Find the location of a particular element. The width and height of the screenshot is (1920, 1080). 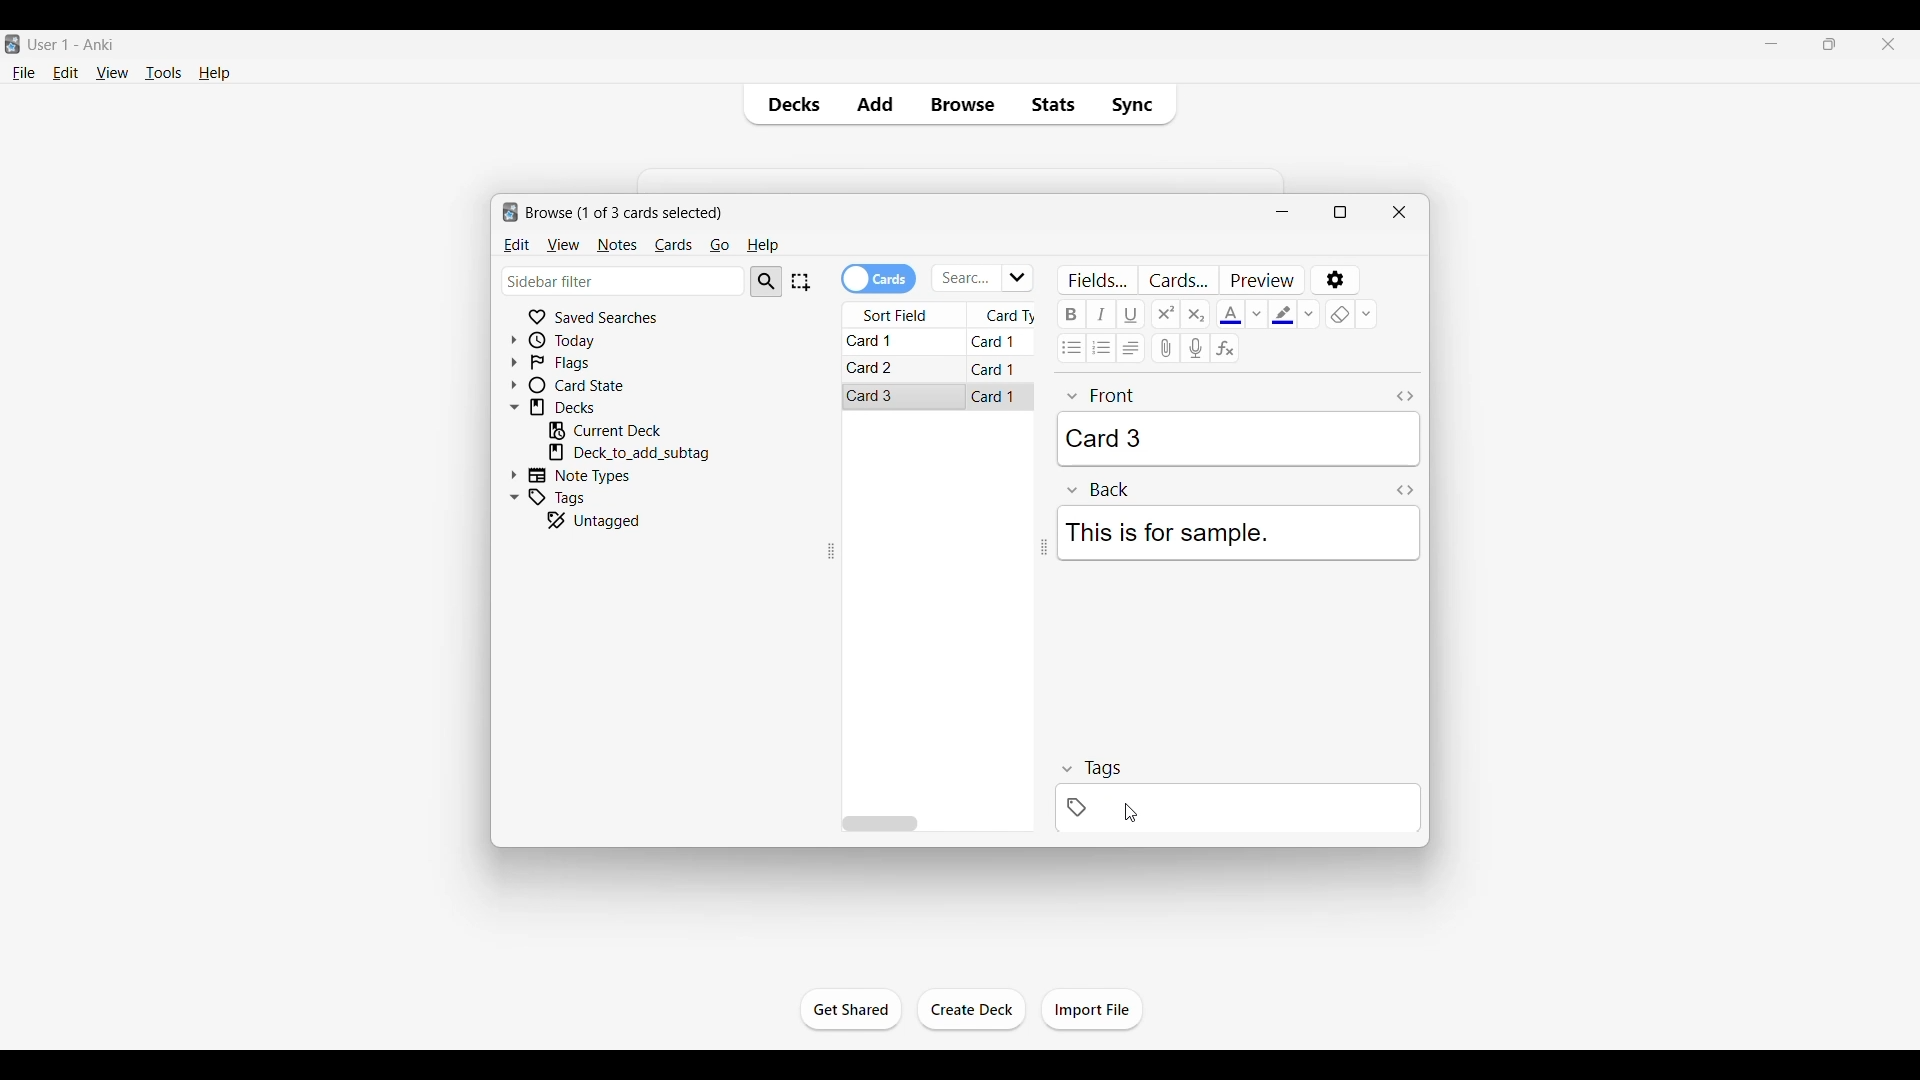

Close interface is located at coordinates (1888, 44).